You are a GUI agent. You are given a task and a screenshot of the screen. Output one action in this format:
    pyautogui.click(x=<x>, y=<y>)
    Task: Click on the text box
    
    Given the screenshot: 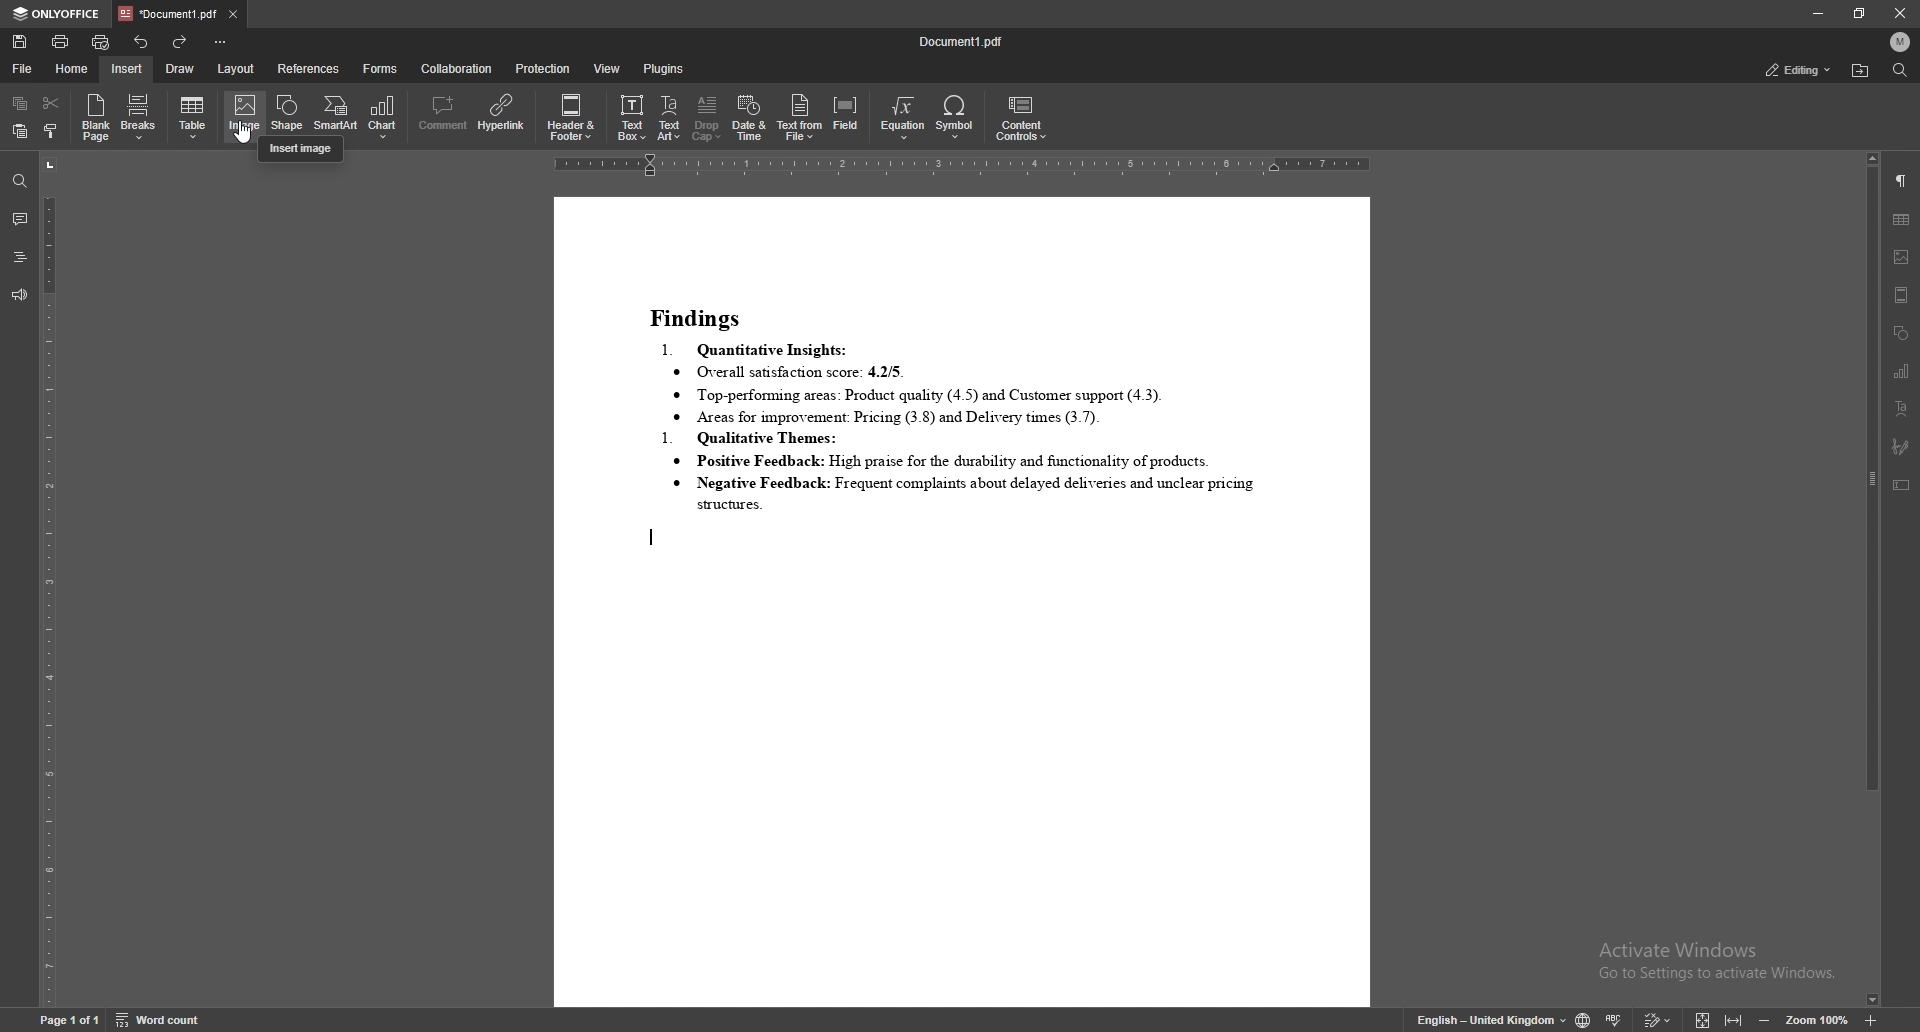 What is the action you would take?
    pyautogui.click(x=1901, y=485)
    